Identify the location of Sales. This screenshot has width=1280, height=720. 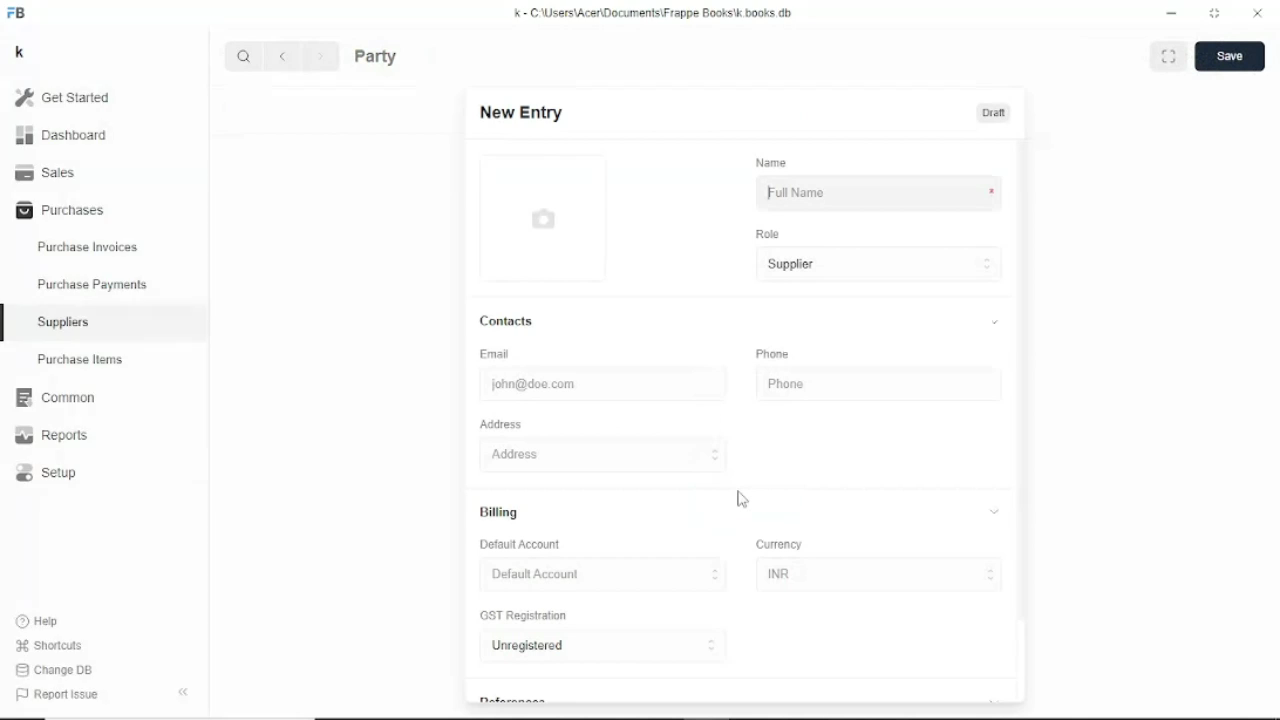
(48, 173).